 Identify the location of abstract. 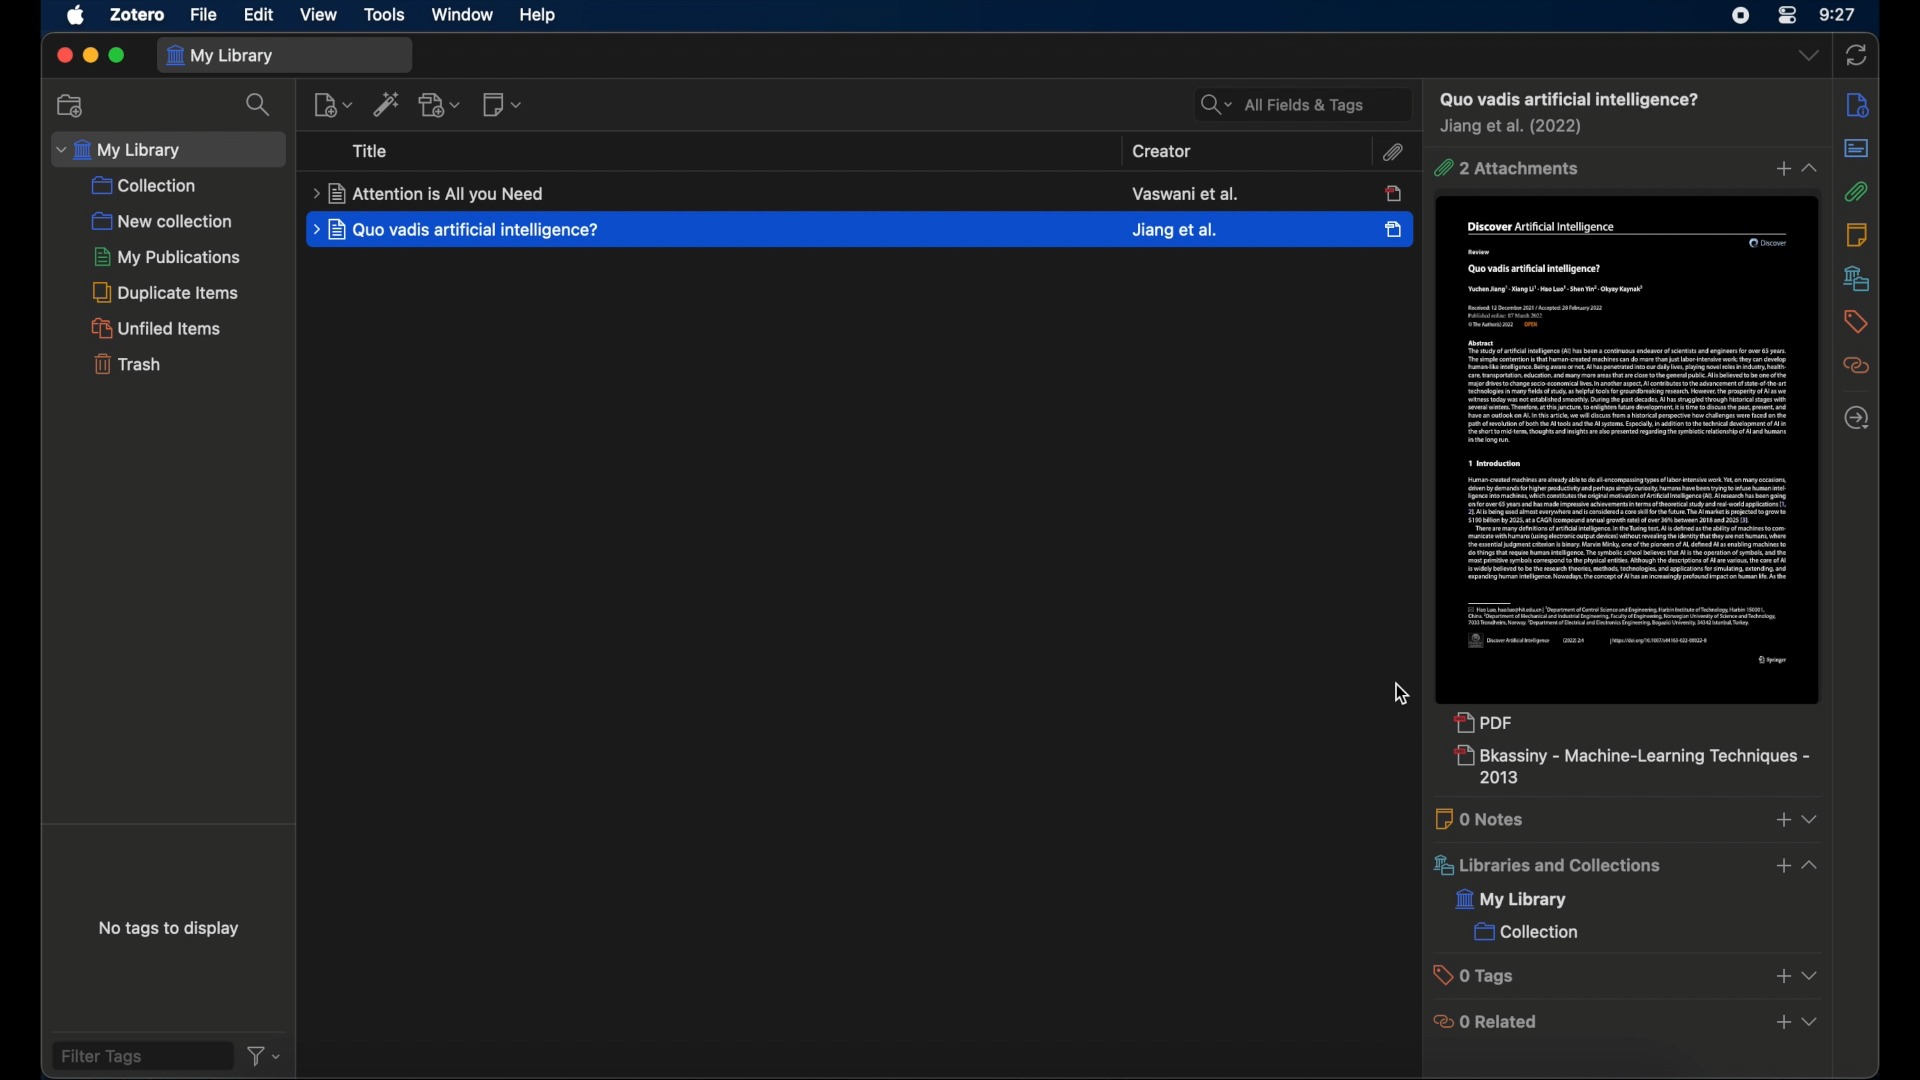
(1855, 148).